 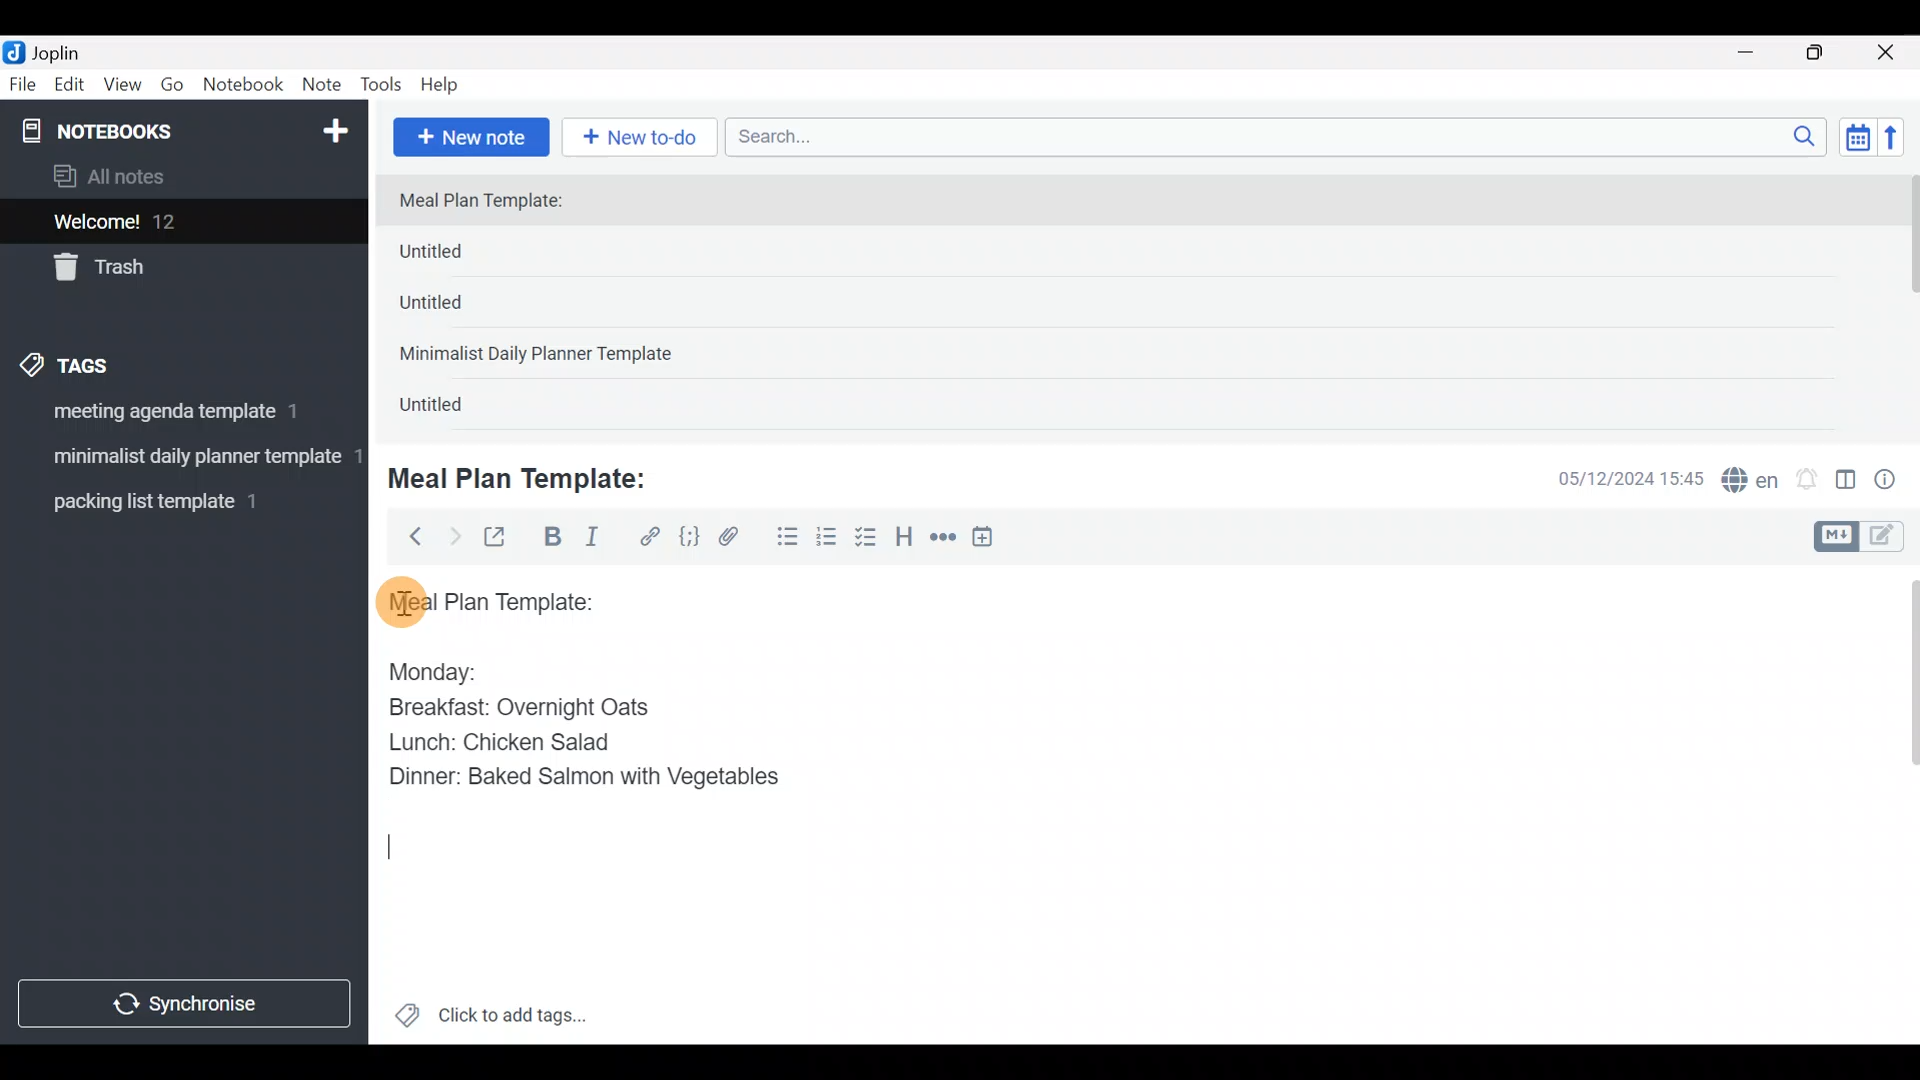 What do you see at coordinates (407, 535) in the screenshot?
I see `Back` at bounding box center [407, 535].